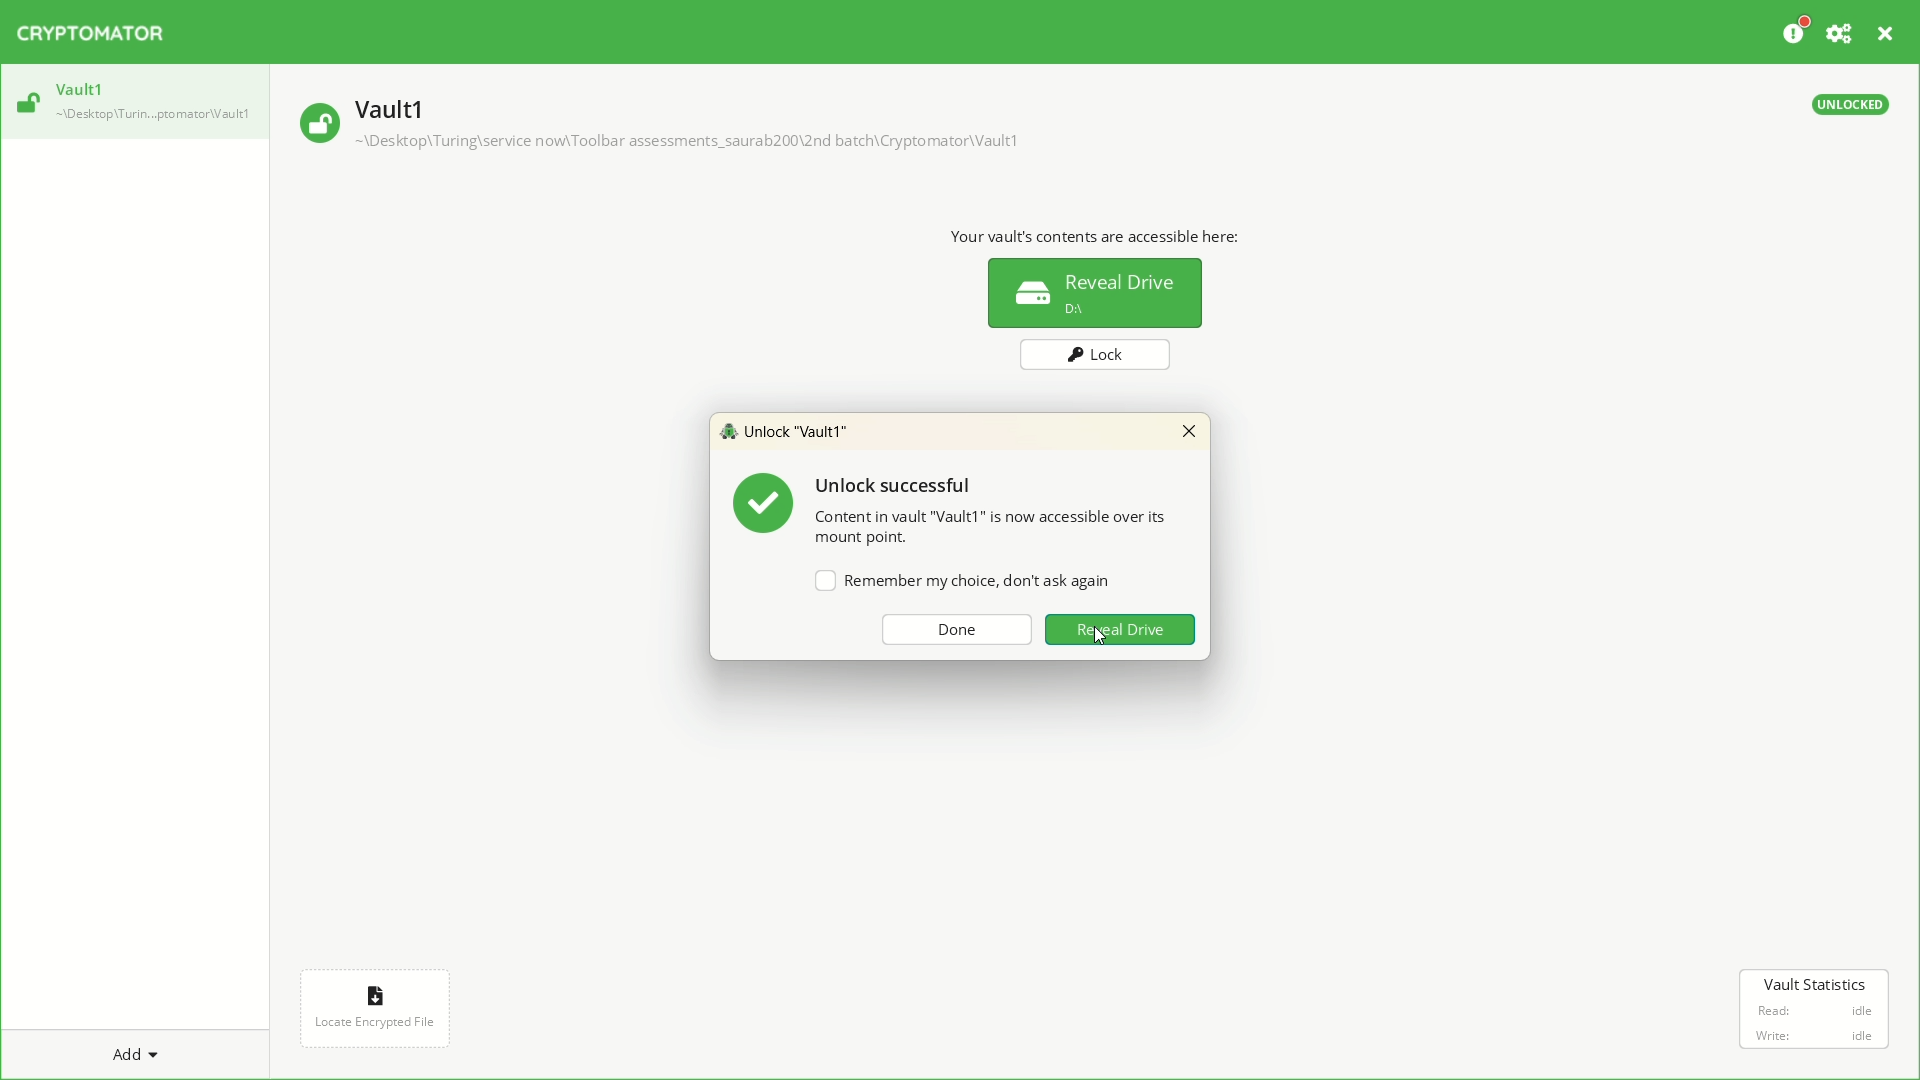  I want to click on lock, so click(1093, 357).